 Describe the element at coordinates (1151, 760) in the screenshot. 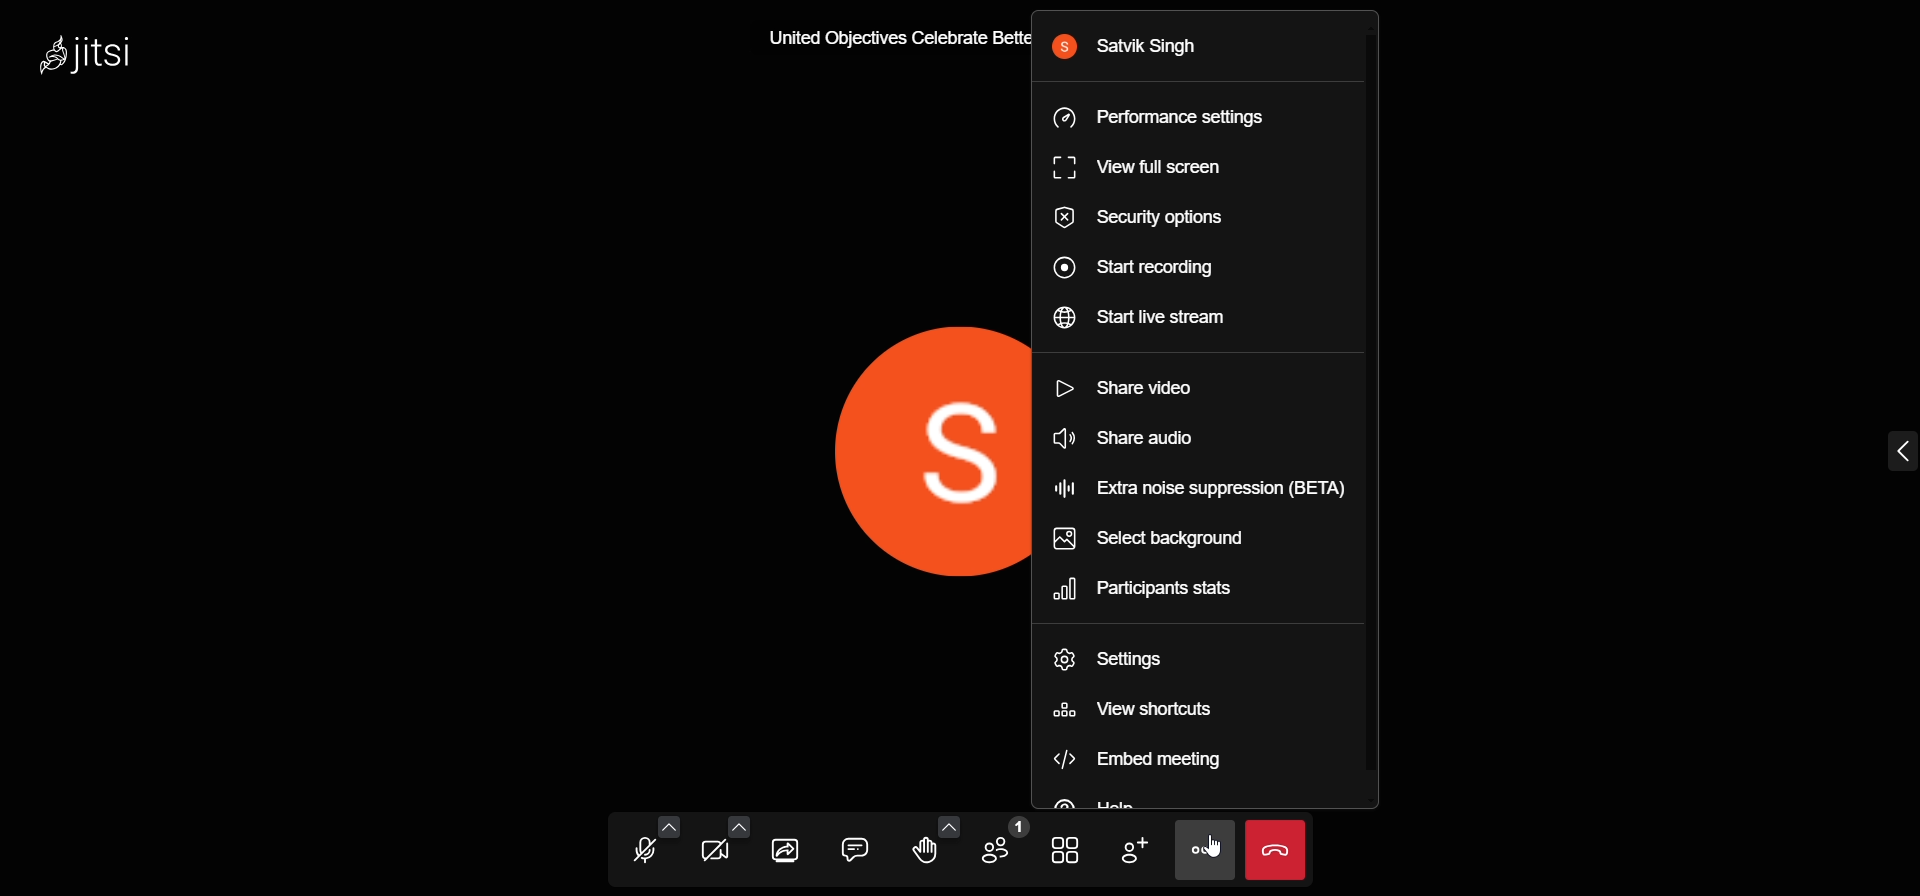

I see `embed meeting` at that location.